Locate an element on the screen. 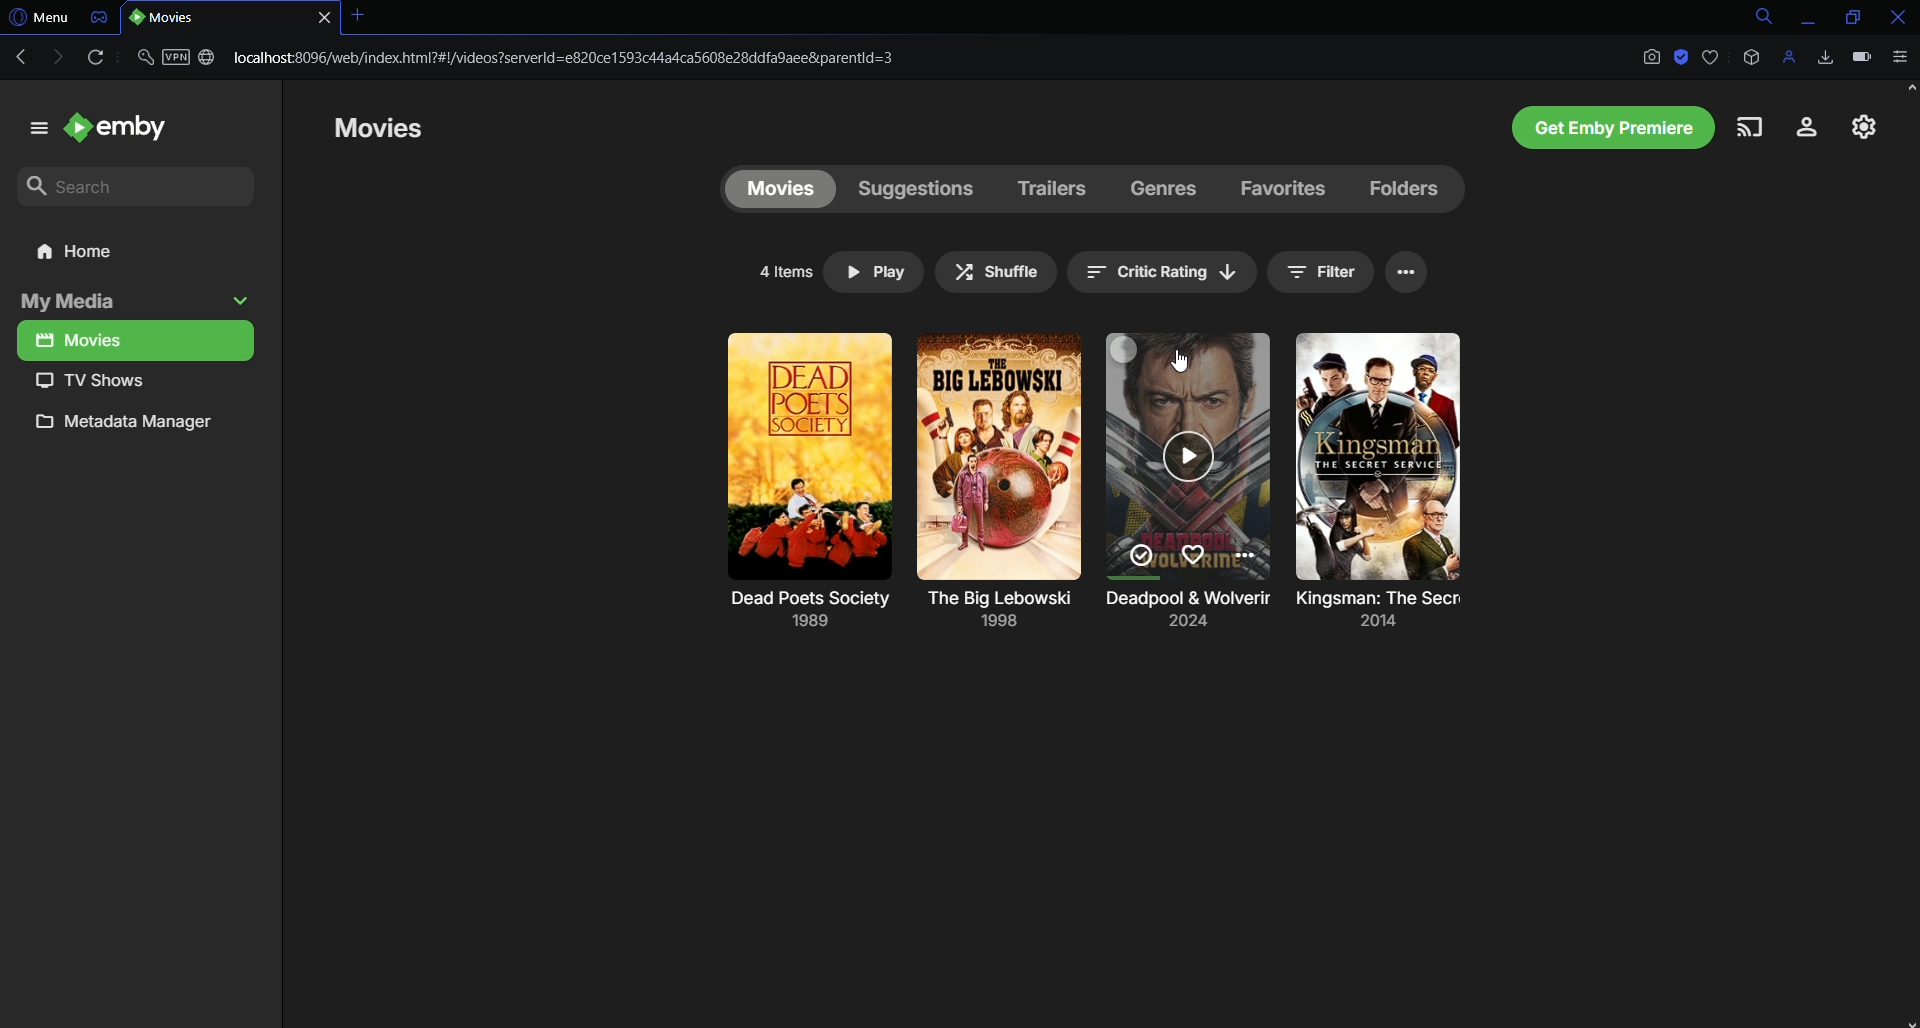 The image size is (1920, 1028). Cast is located at coordinates (1748, 127).